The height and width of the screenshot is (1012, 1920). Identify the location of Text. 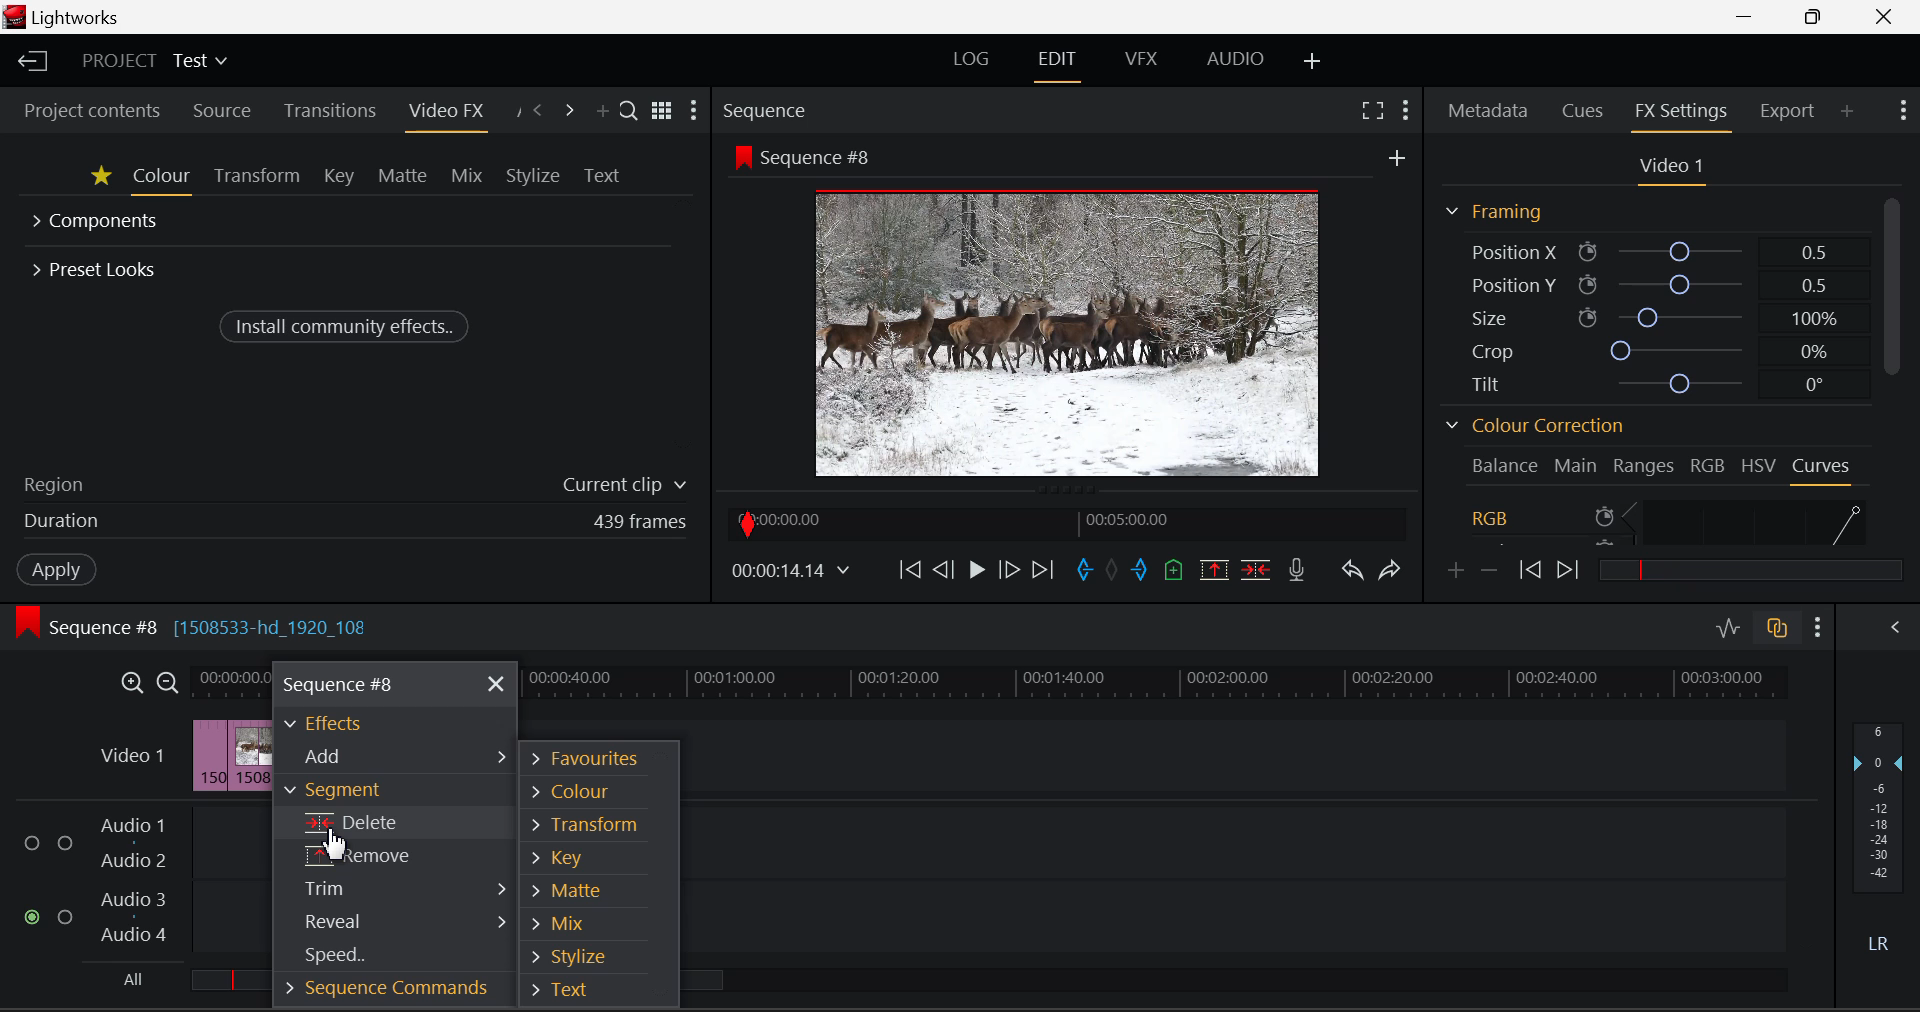
(563, 993).